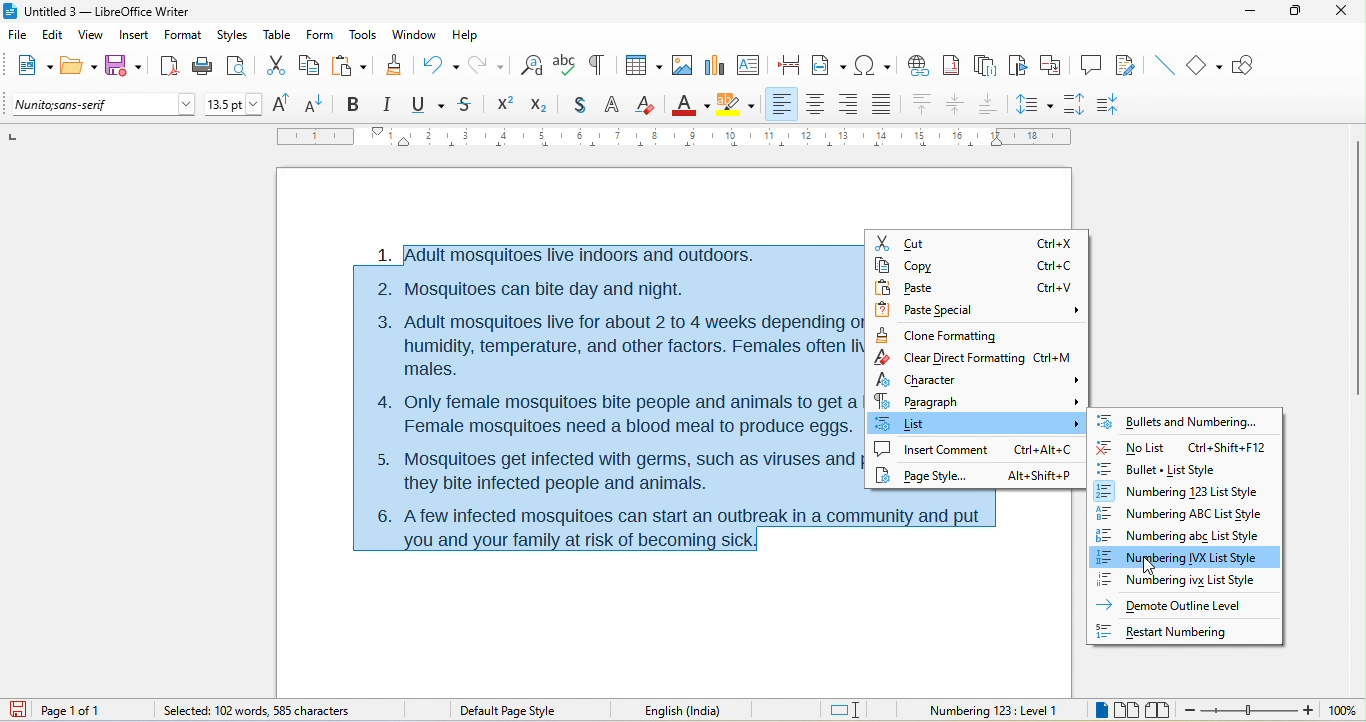 This screenshot has height=722, width=1366. Describe the element at coordinates (846, 709) in the screenshot. I see `standard selection` at that location.